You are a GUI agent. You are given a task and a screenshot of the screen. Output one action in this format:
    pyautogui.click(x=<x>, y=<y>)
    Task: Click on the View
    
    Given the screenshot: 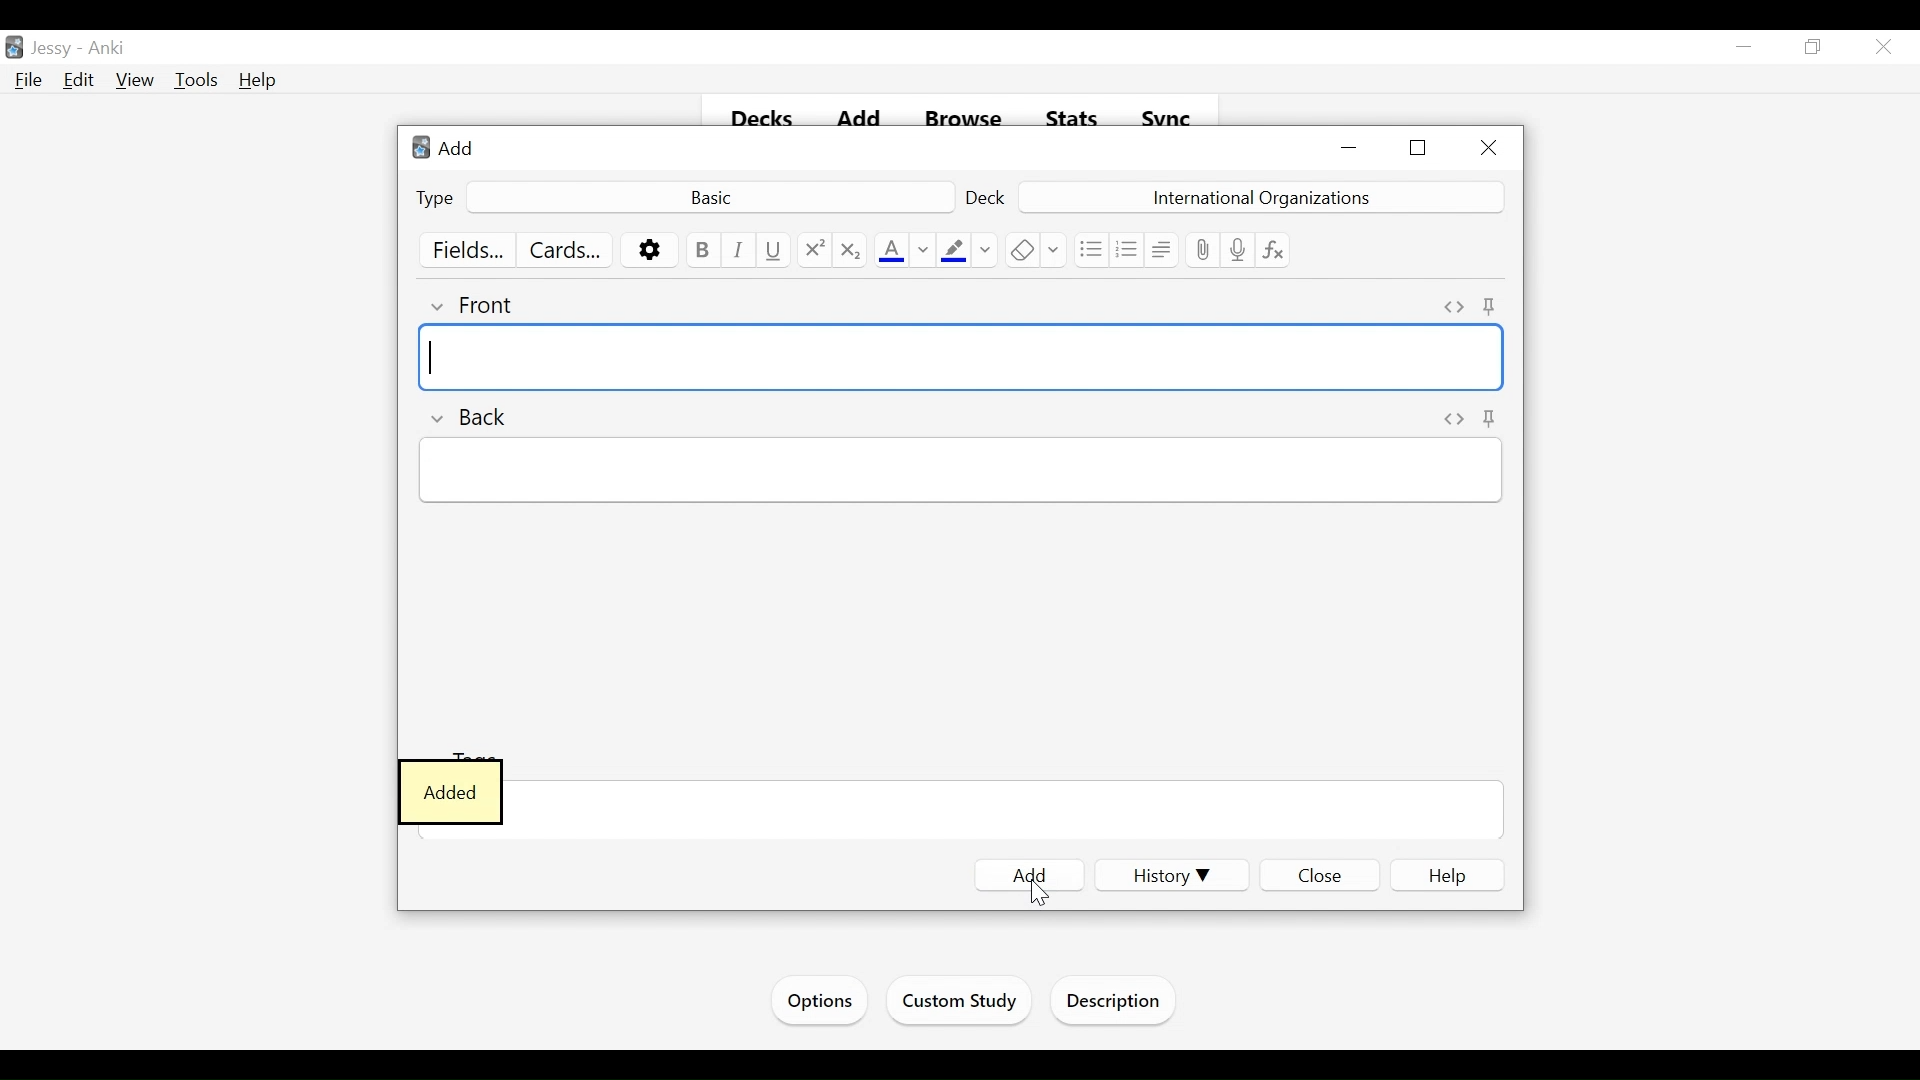 What is the action you would take?
    pyautogui.click(x=135, y=79)
    